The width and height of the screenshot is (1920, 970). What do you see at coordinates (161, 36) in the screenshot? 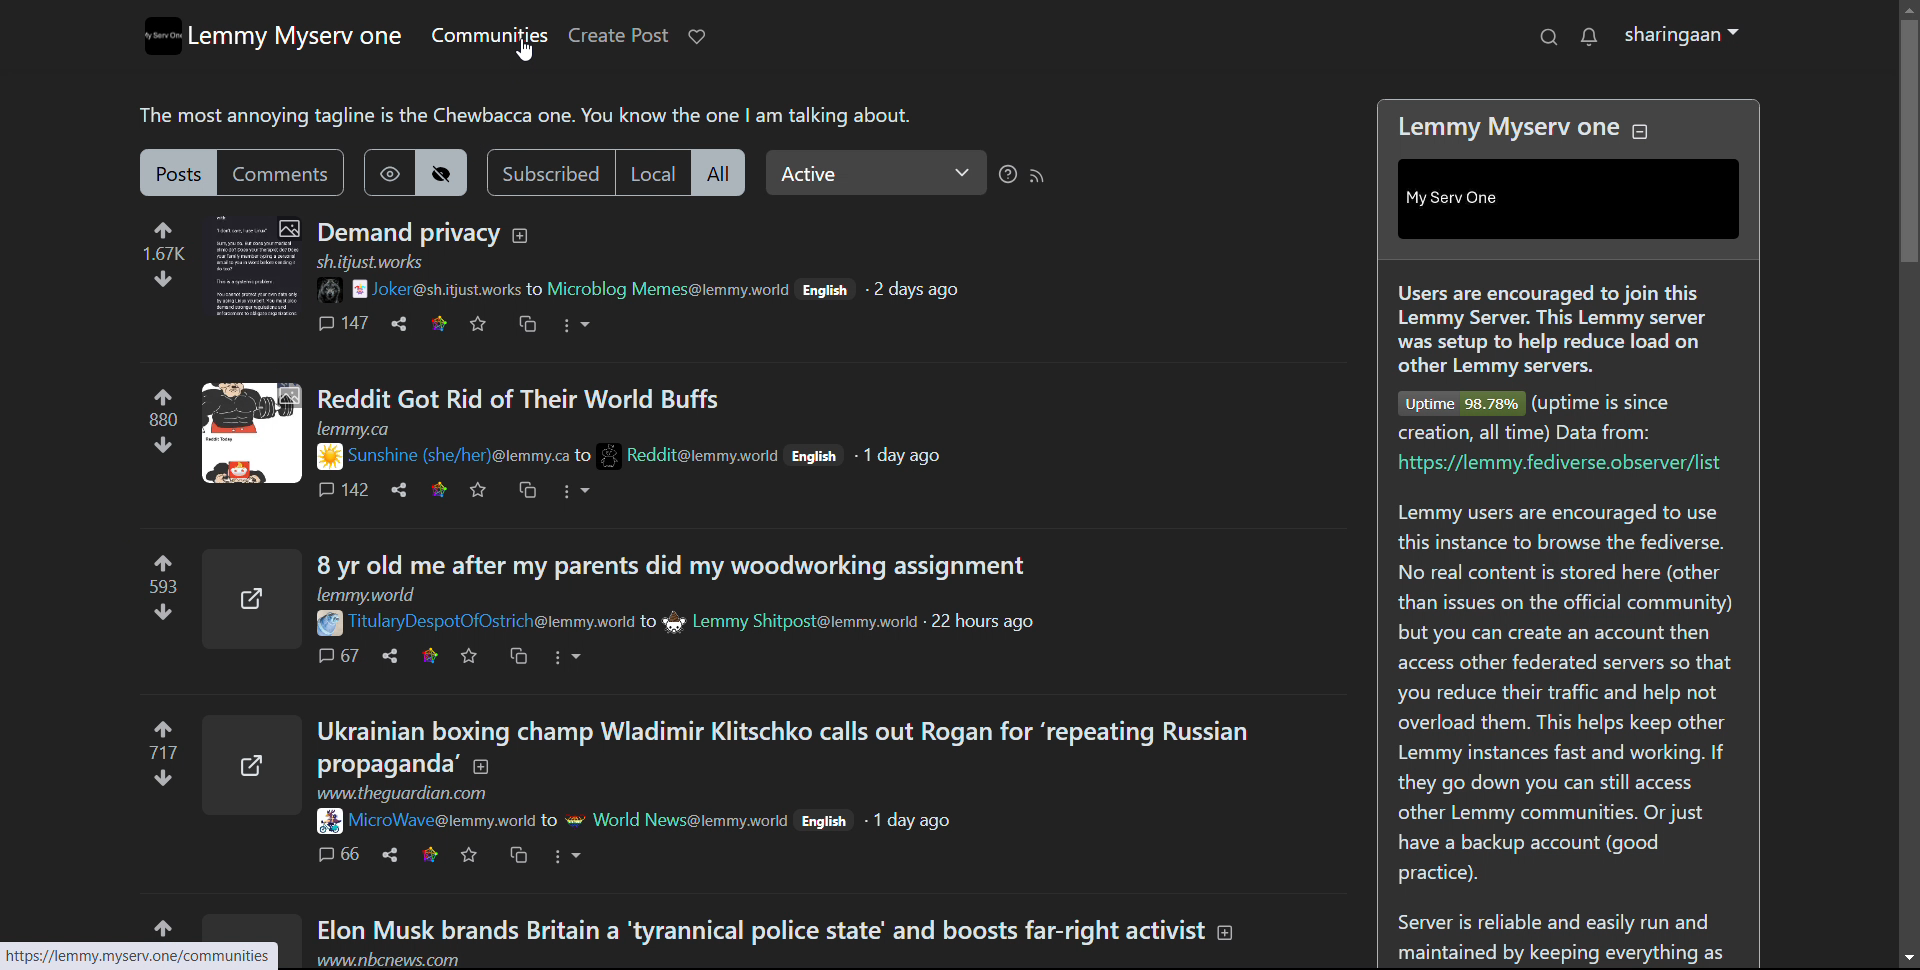
I see `logo` at bounding box center [161, 36].